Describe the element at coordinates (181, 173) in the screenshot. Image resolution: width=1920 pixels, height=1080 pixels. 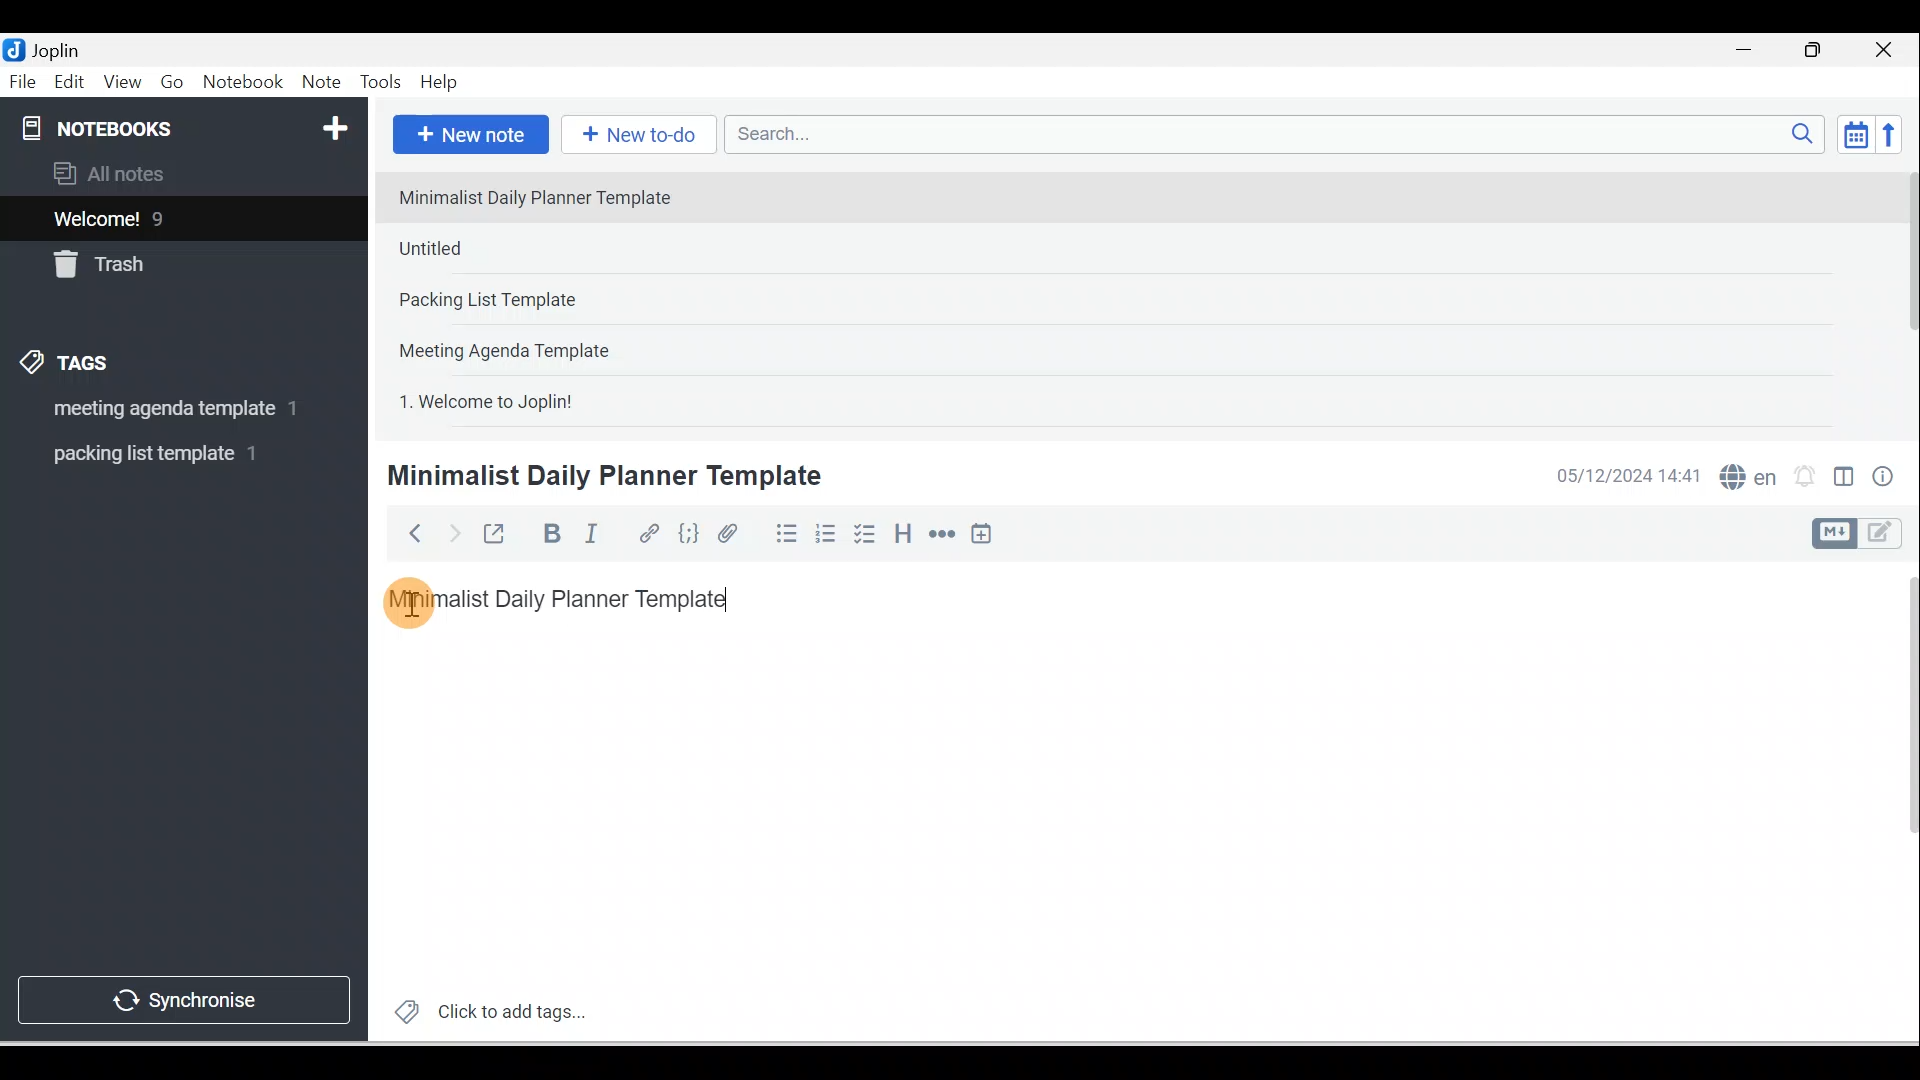
I see `All notes` at that location.